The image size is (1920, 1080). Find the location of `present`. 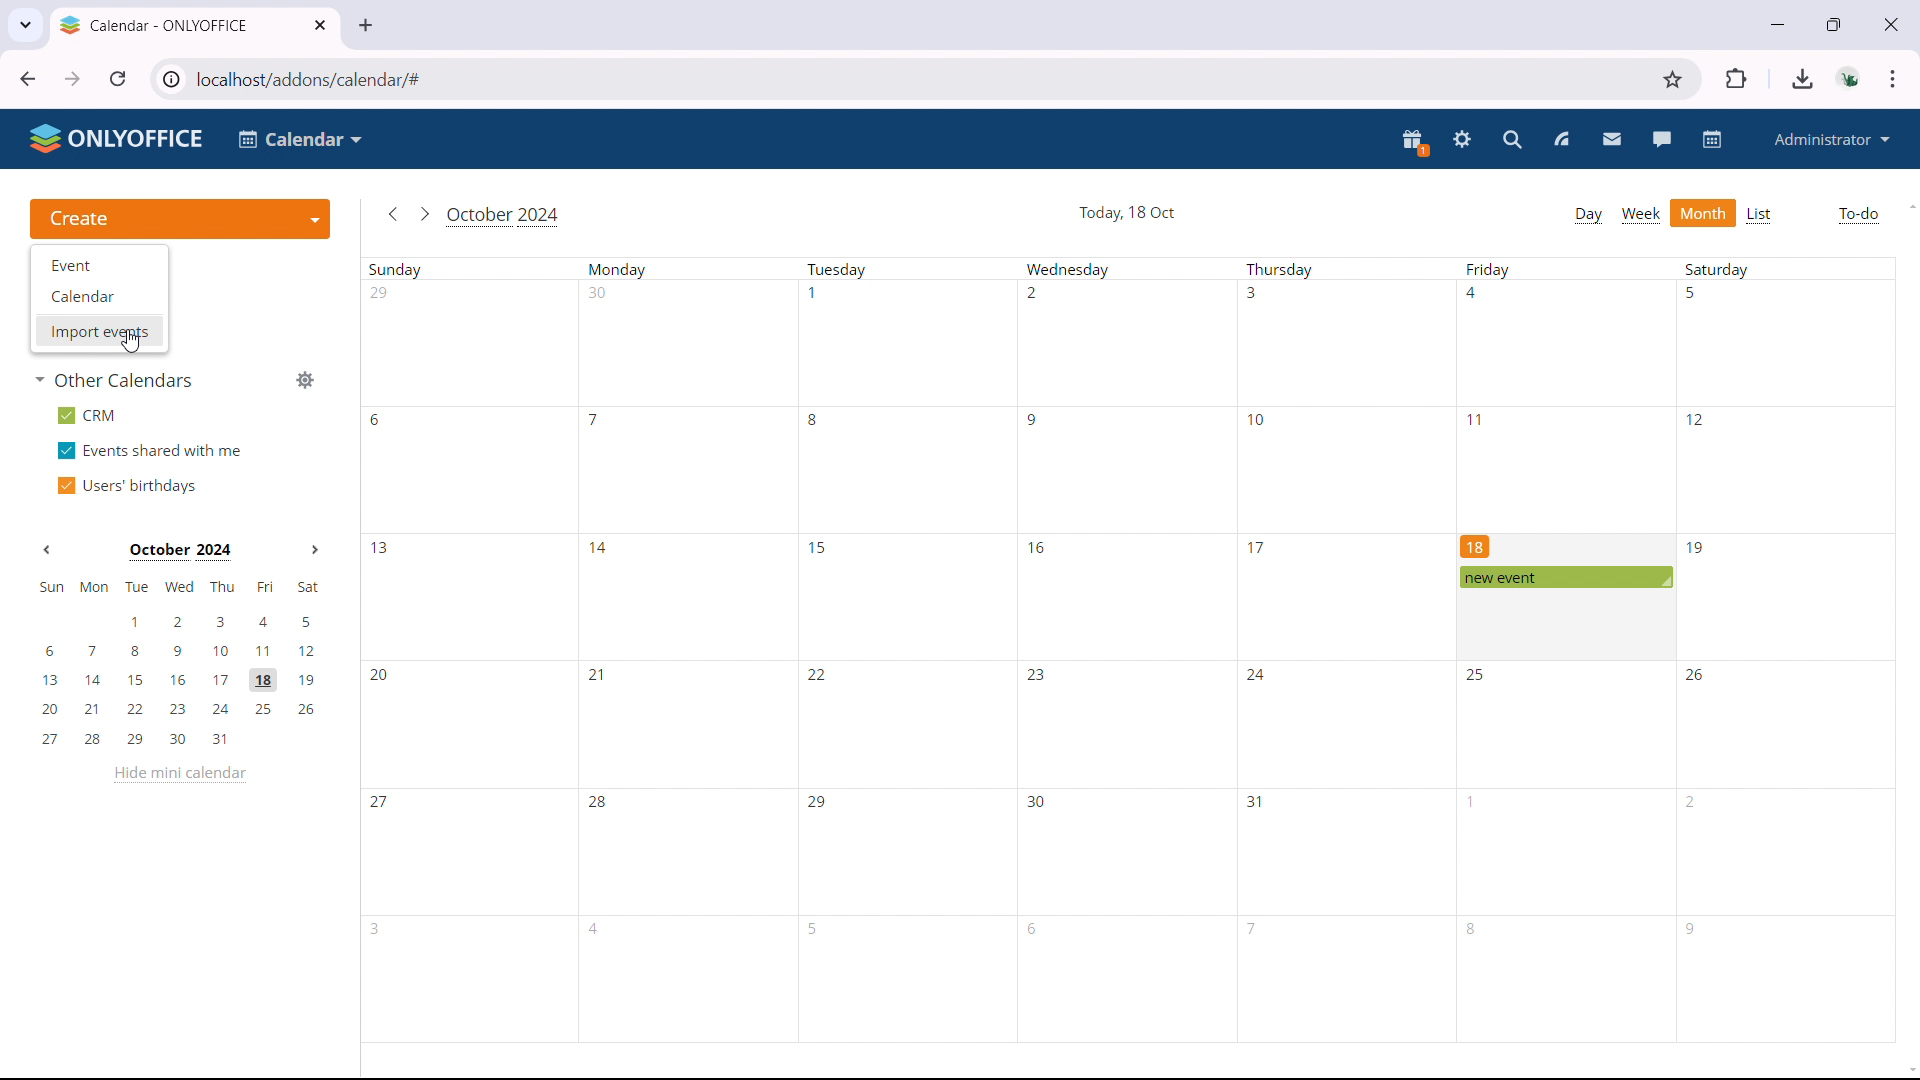

present is located at coordinates (1415, 142).